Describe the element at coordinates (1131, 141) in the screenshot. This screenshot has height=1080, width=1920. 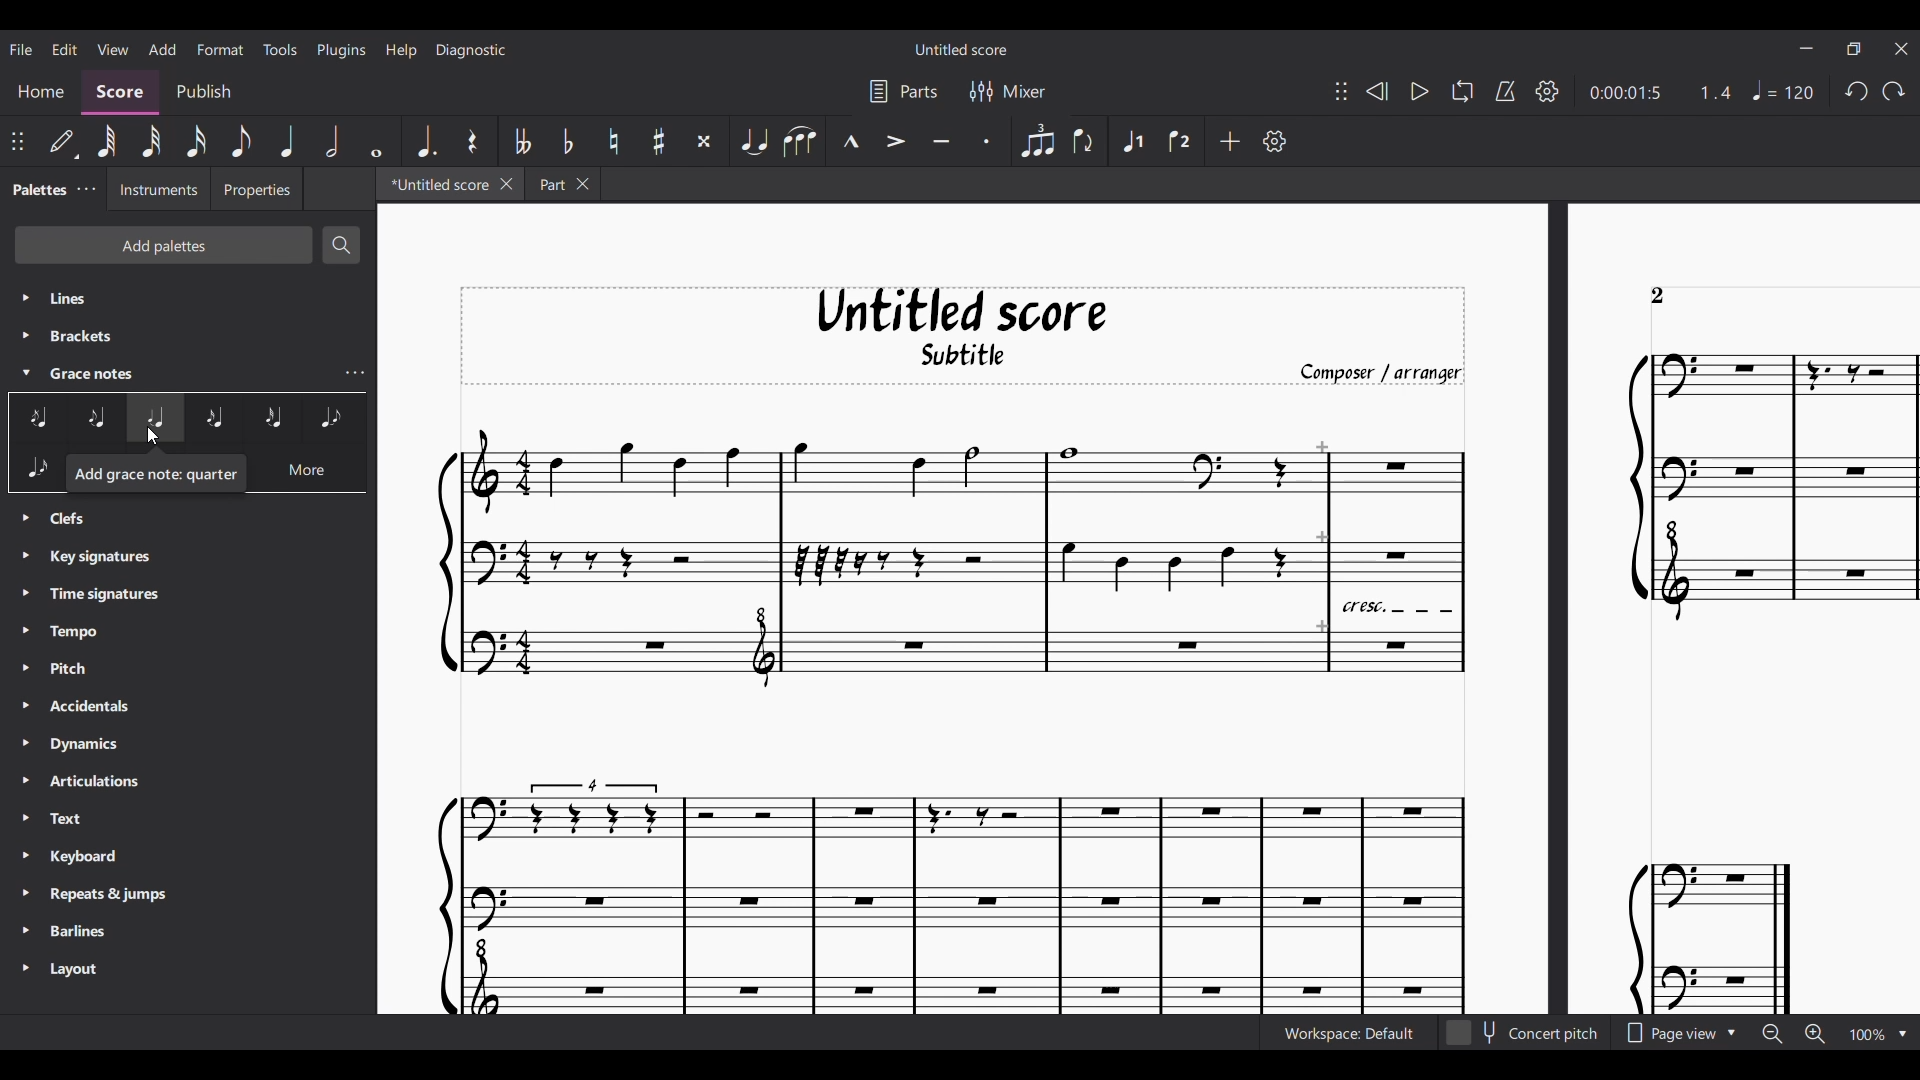
I see `Voice 1` at that location.